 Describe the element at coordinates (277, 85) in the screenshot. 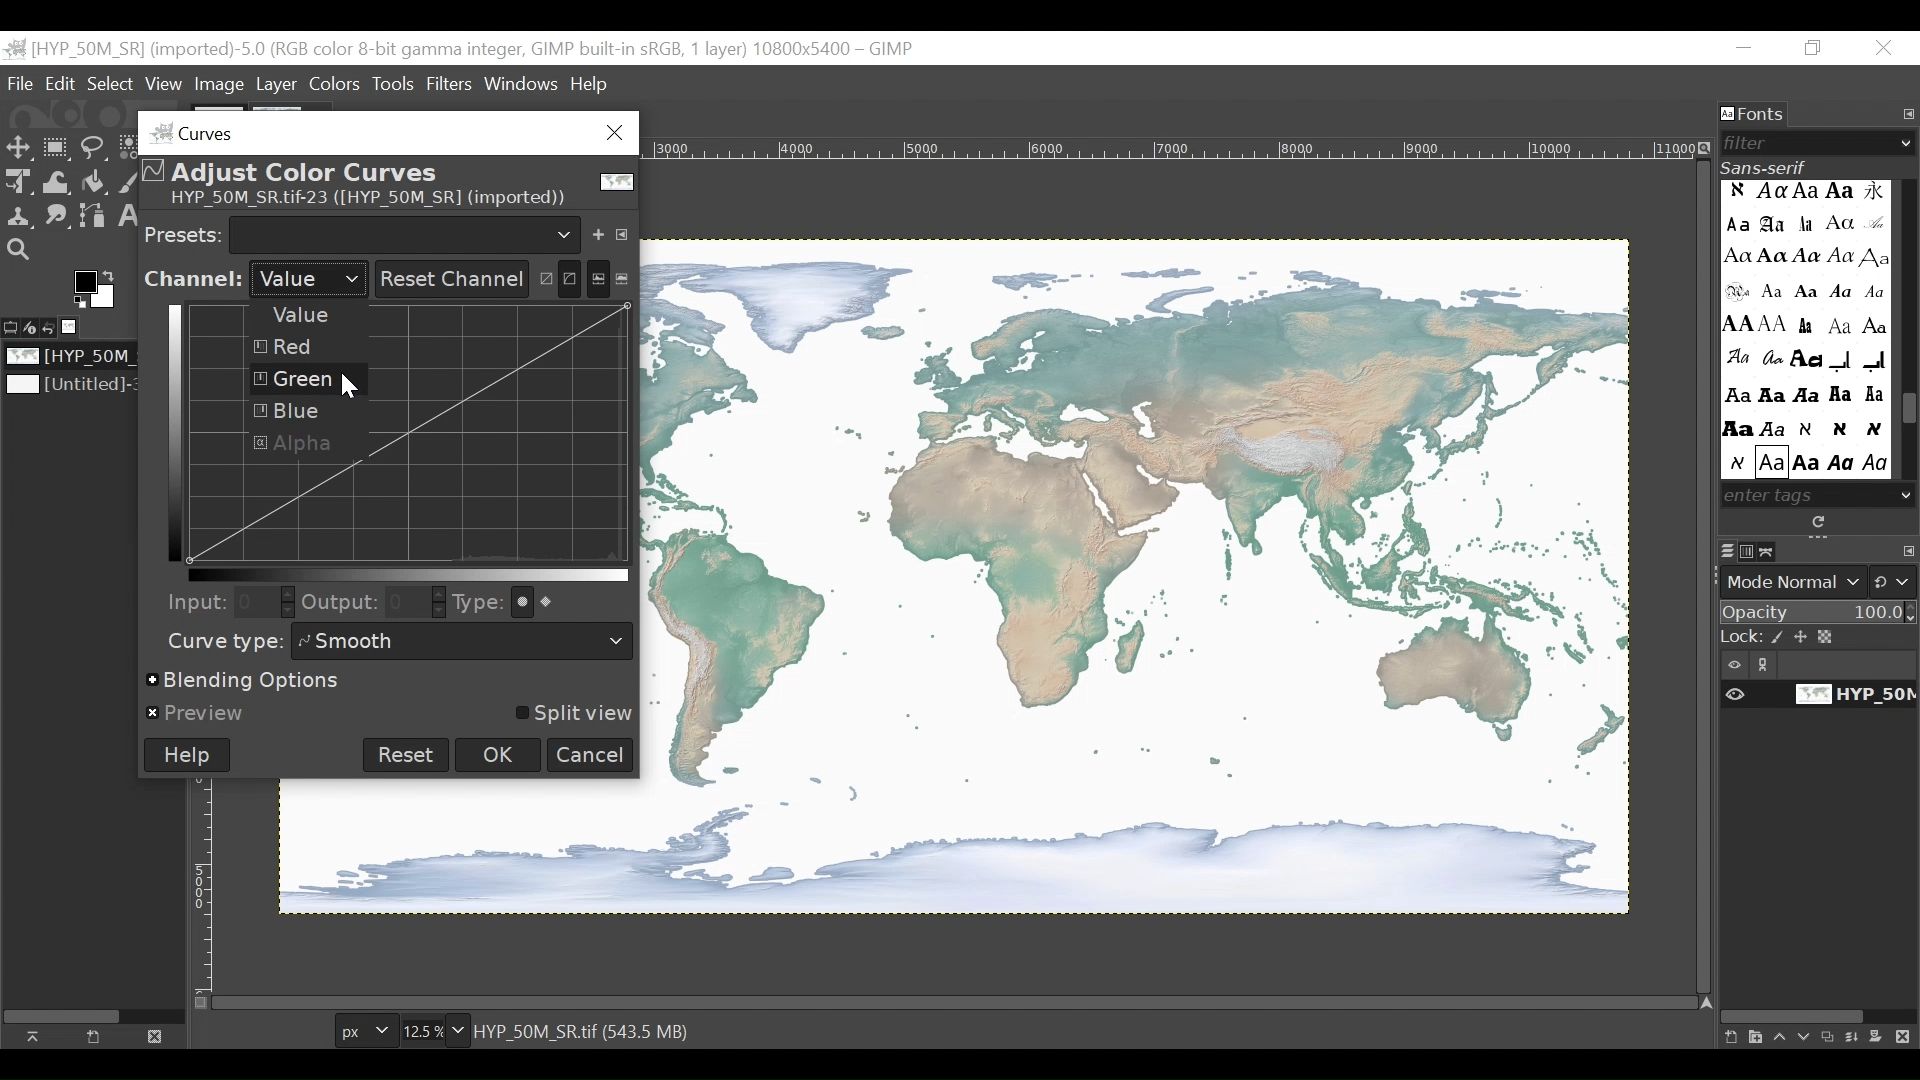

I see `` at that location.